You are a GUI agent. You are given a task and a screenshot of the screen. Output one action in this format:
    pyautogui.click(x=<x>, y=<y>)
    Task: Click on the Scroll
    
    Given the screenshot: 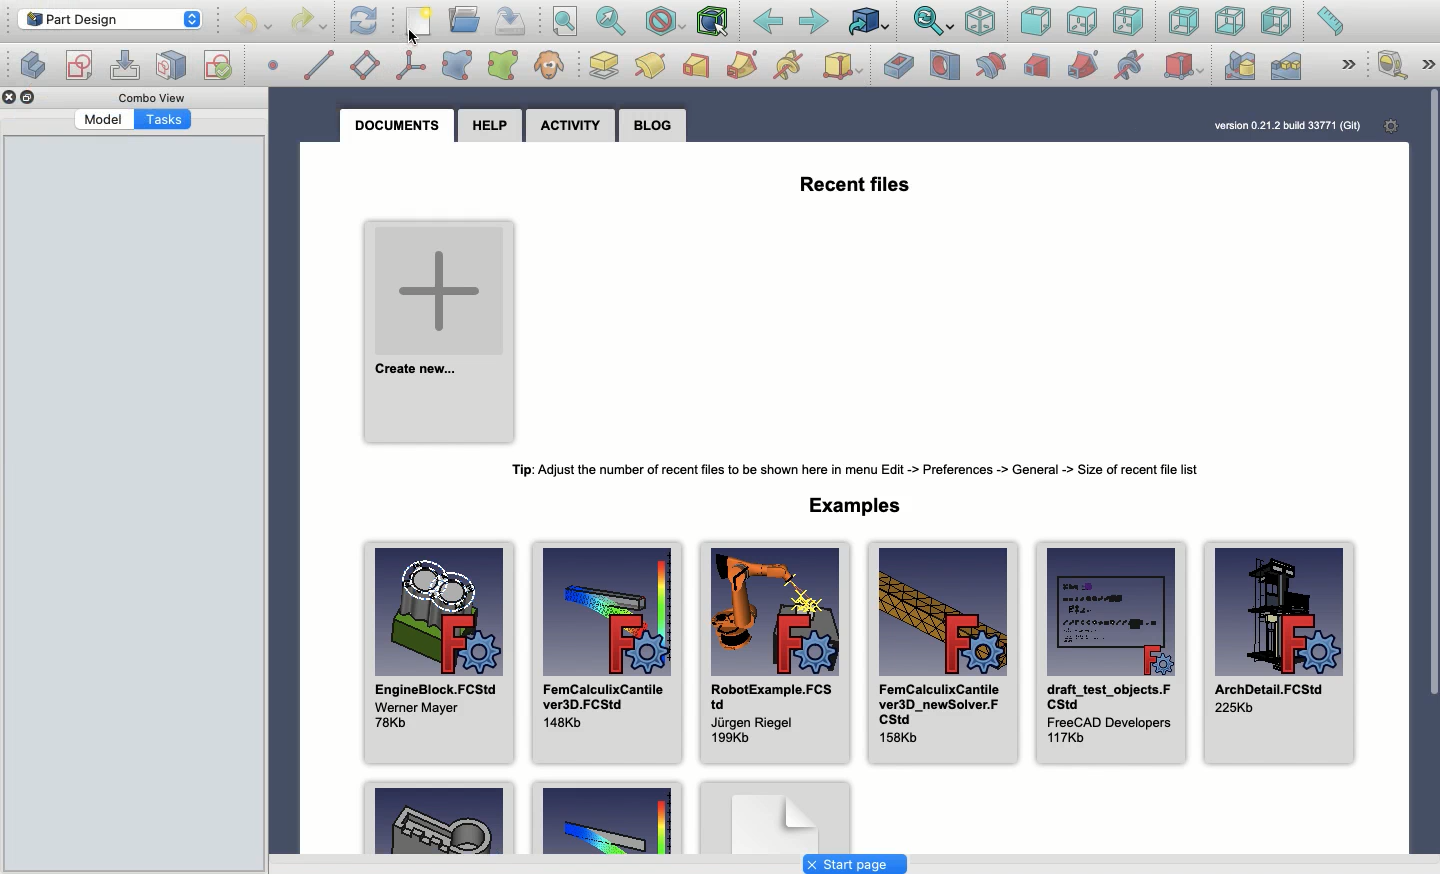 What is the action you would take?
    pyautogui.click(x=1431, y=449)
    